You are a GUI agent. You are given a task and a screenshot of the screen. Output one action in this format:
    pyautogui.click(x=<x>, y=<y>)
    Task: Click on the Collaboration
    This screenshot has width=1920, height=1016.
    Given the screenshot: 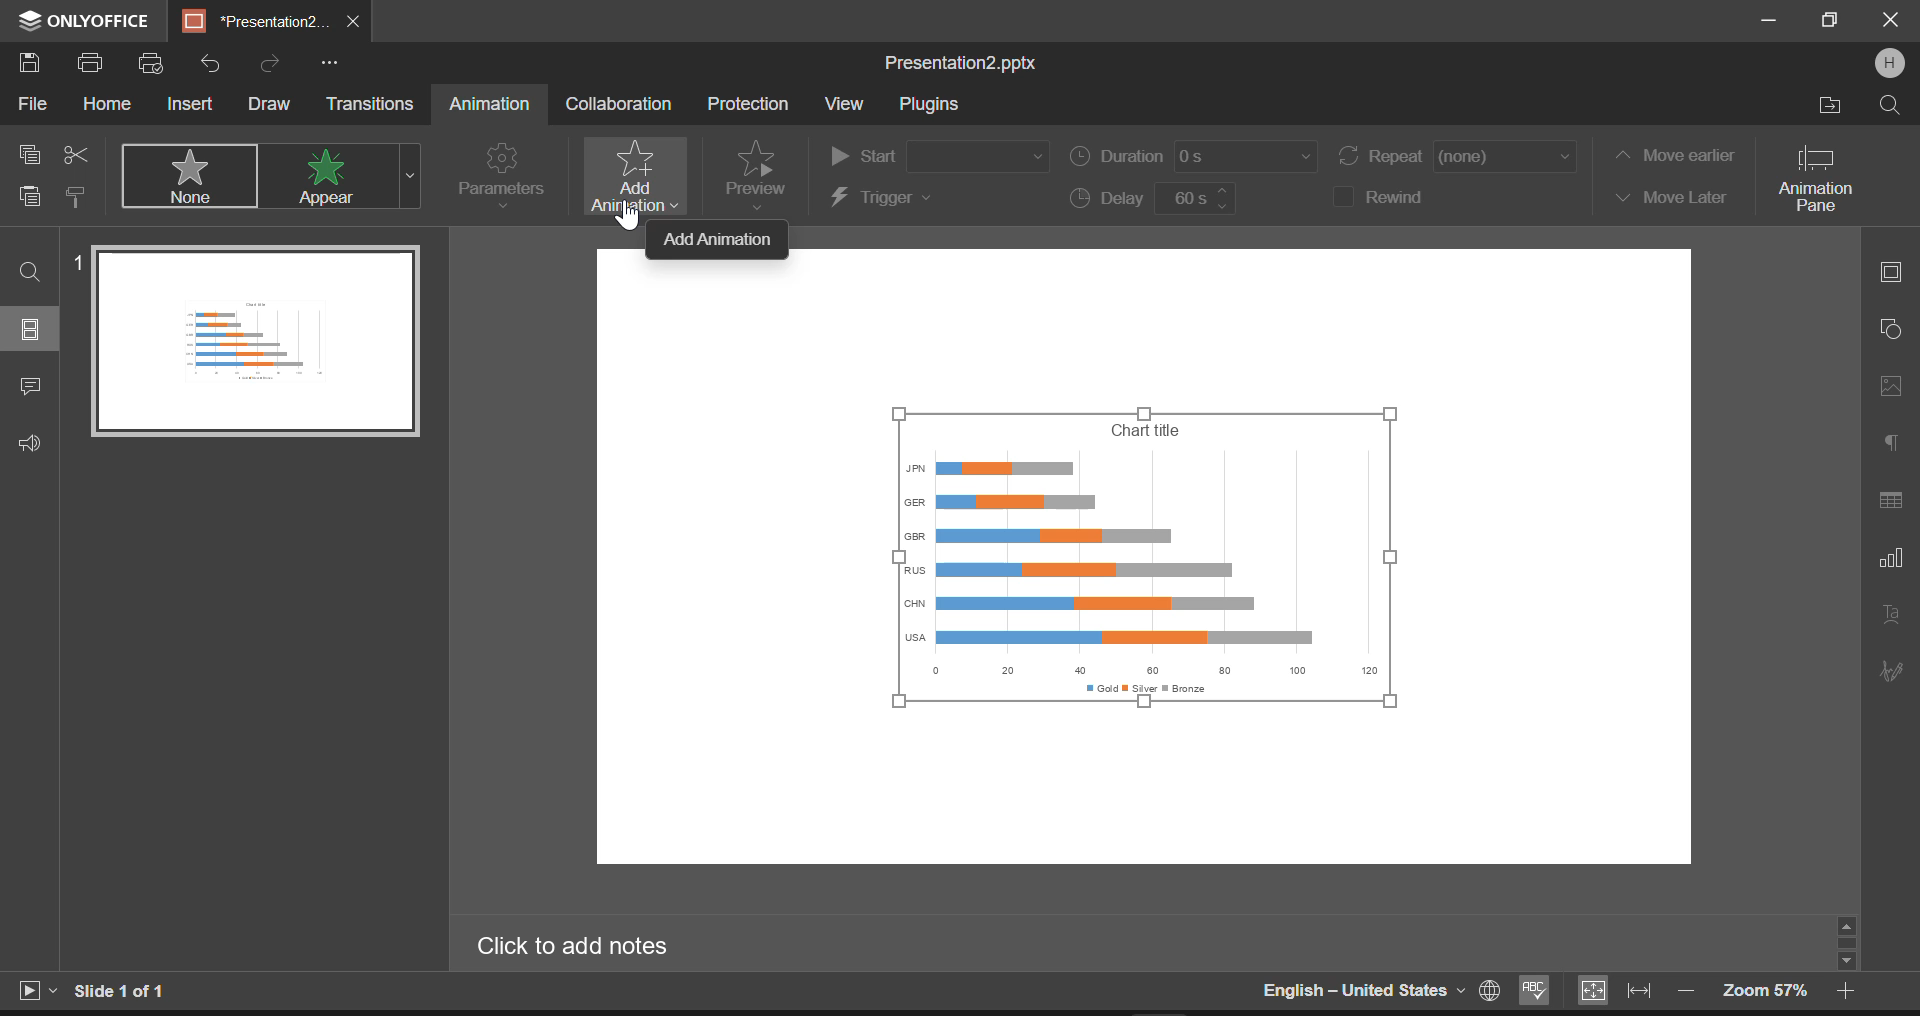 What is the action you would take?
    pyautogui.click(x=618, y=104)
    